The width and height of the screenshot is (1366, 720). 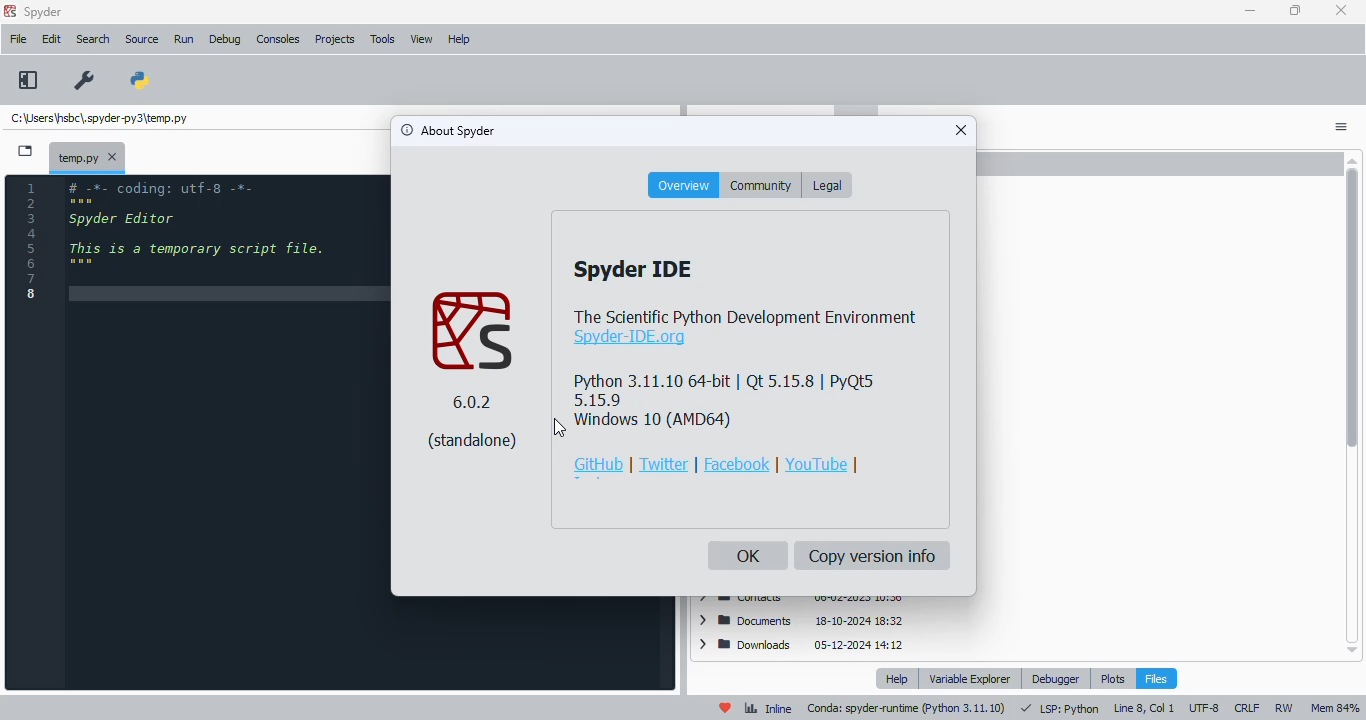 I want to click on close, so click(x=1342, y=11).